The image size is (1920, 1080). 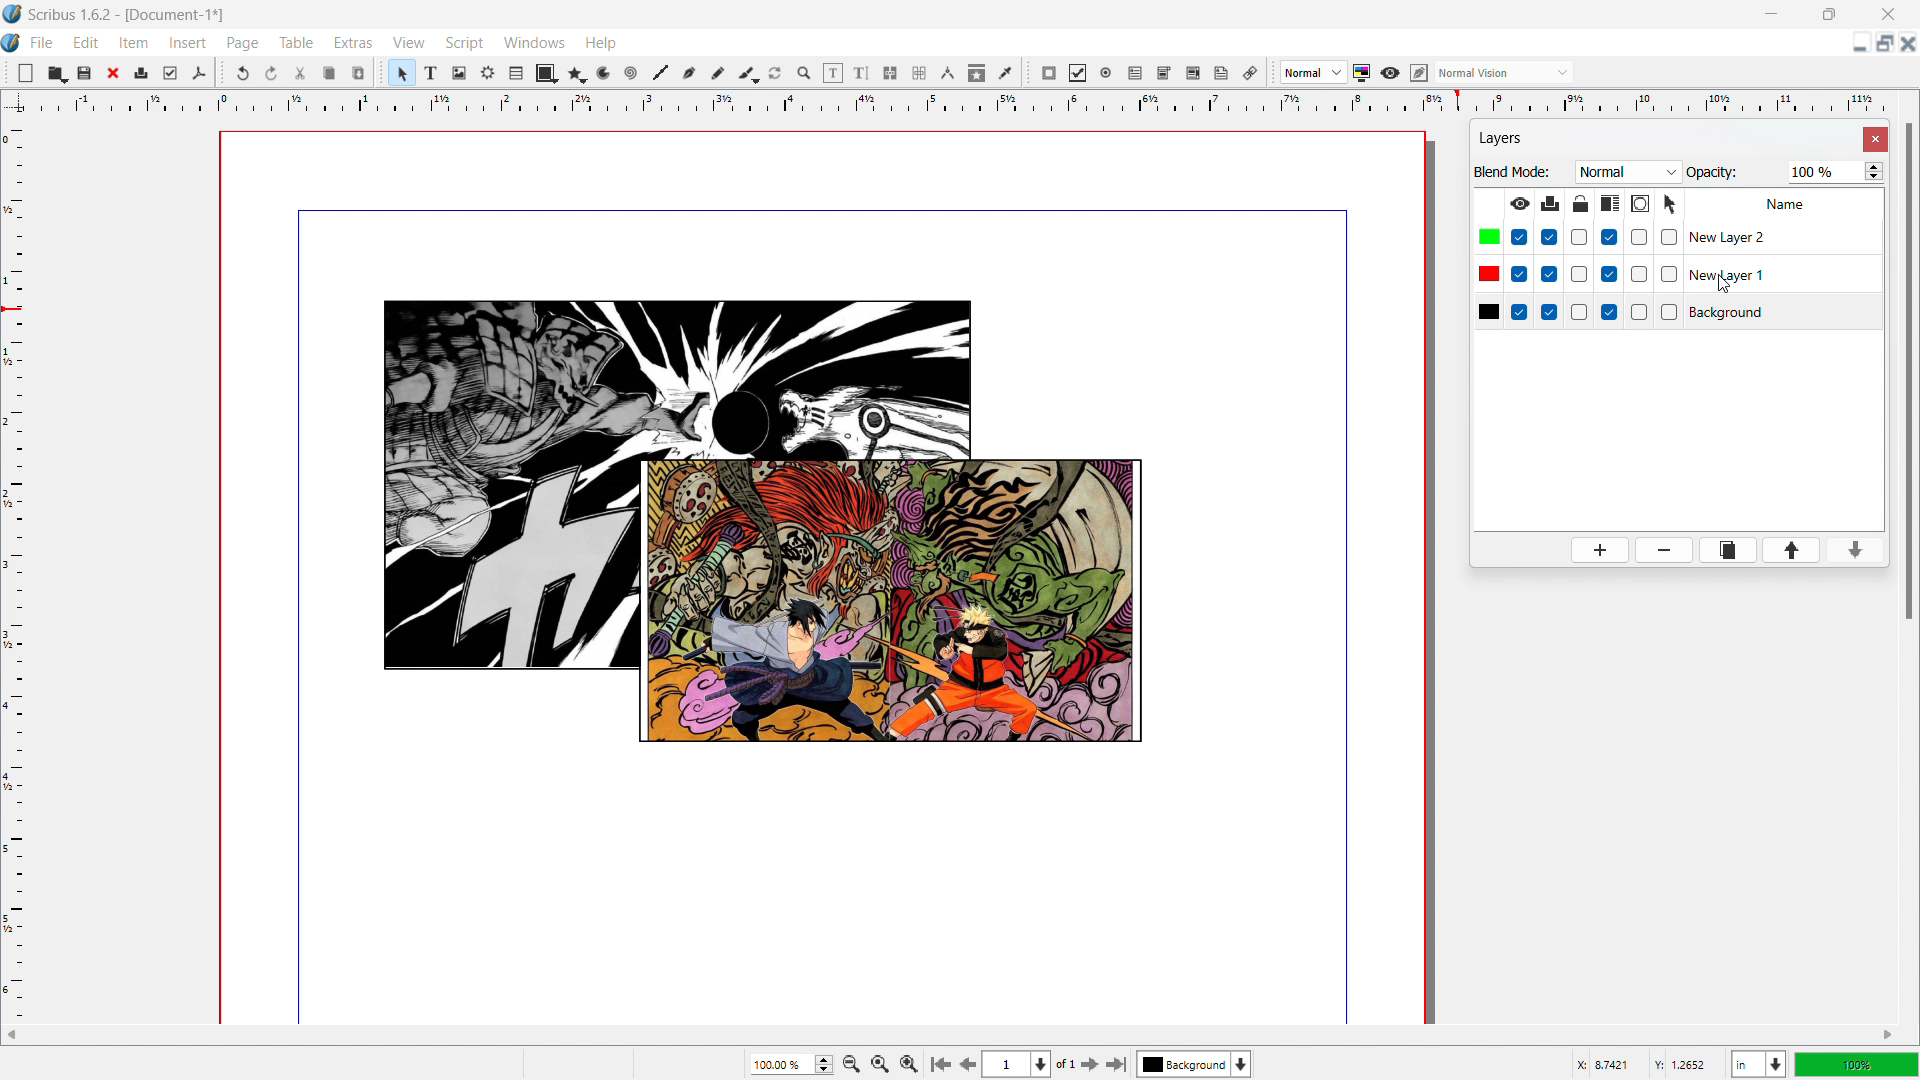 I want to click on shape, so click(x=546, y=73).